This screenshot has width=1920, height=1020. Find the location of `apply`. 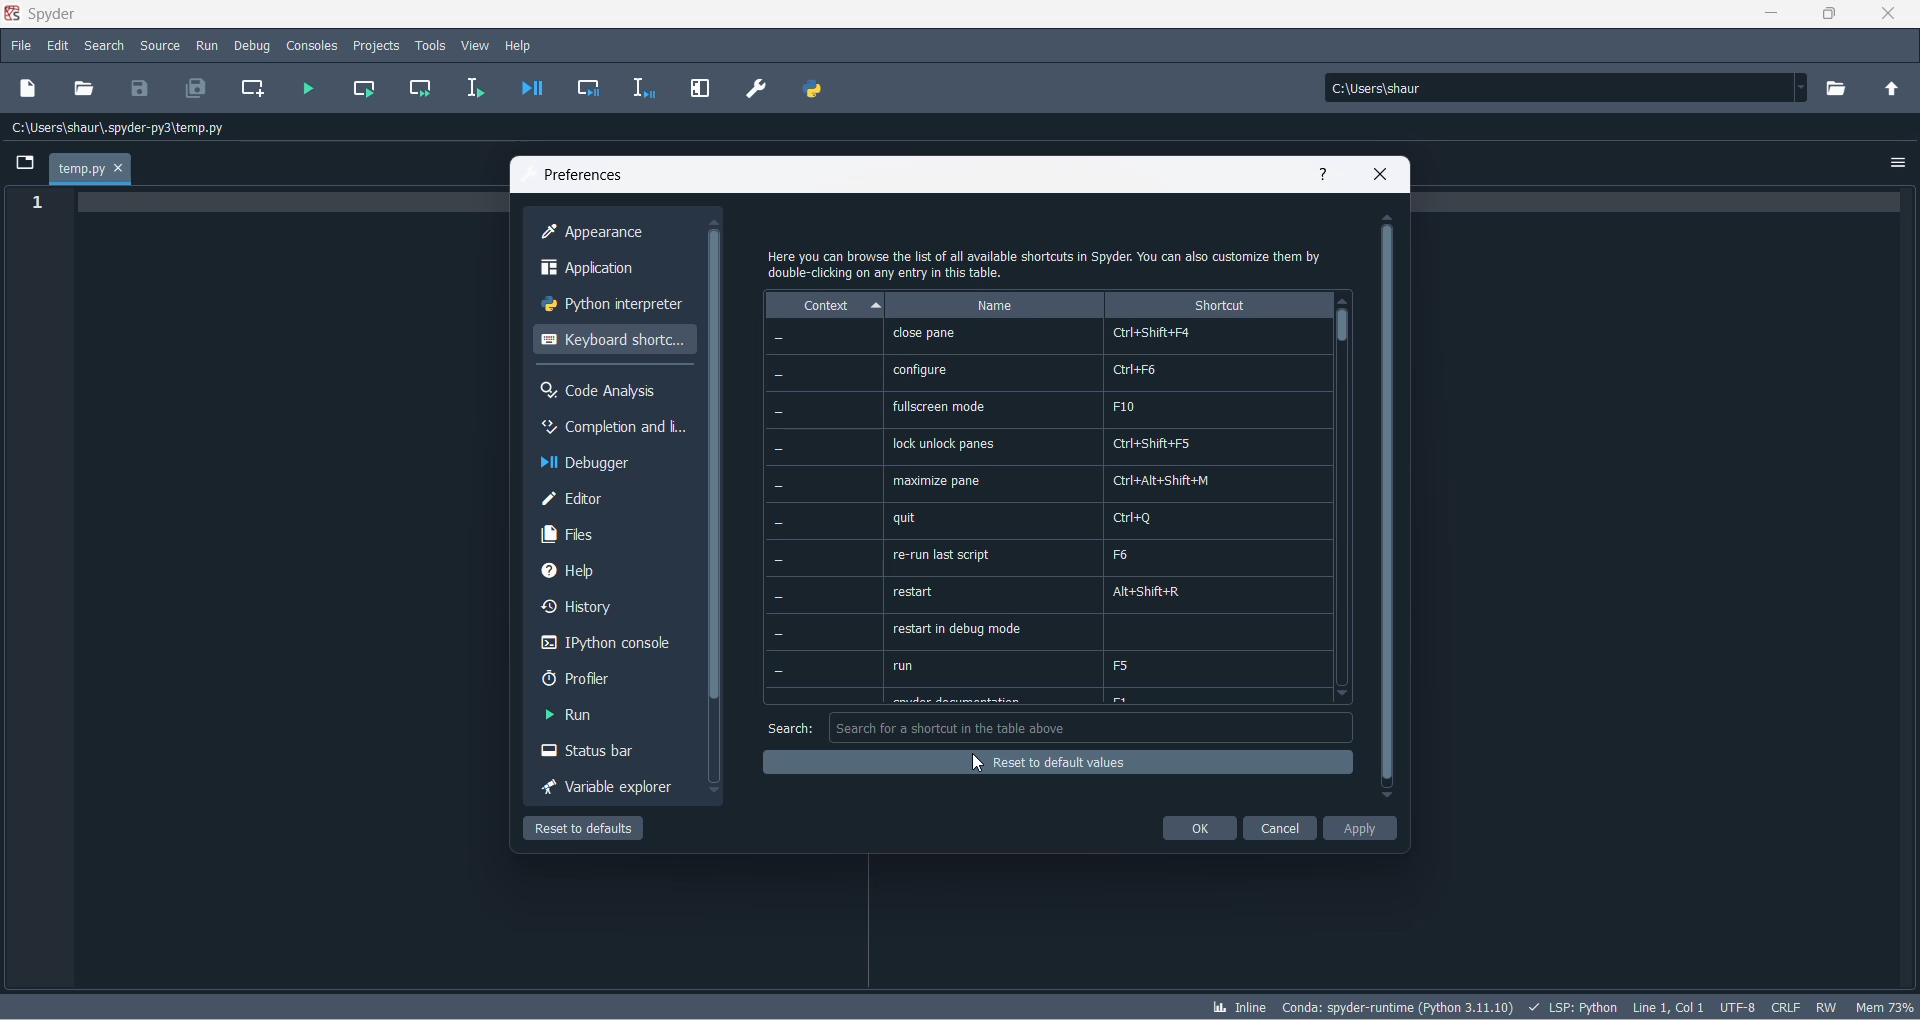

apply is located at coordinates (1359, 829).